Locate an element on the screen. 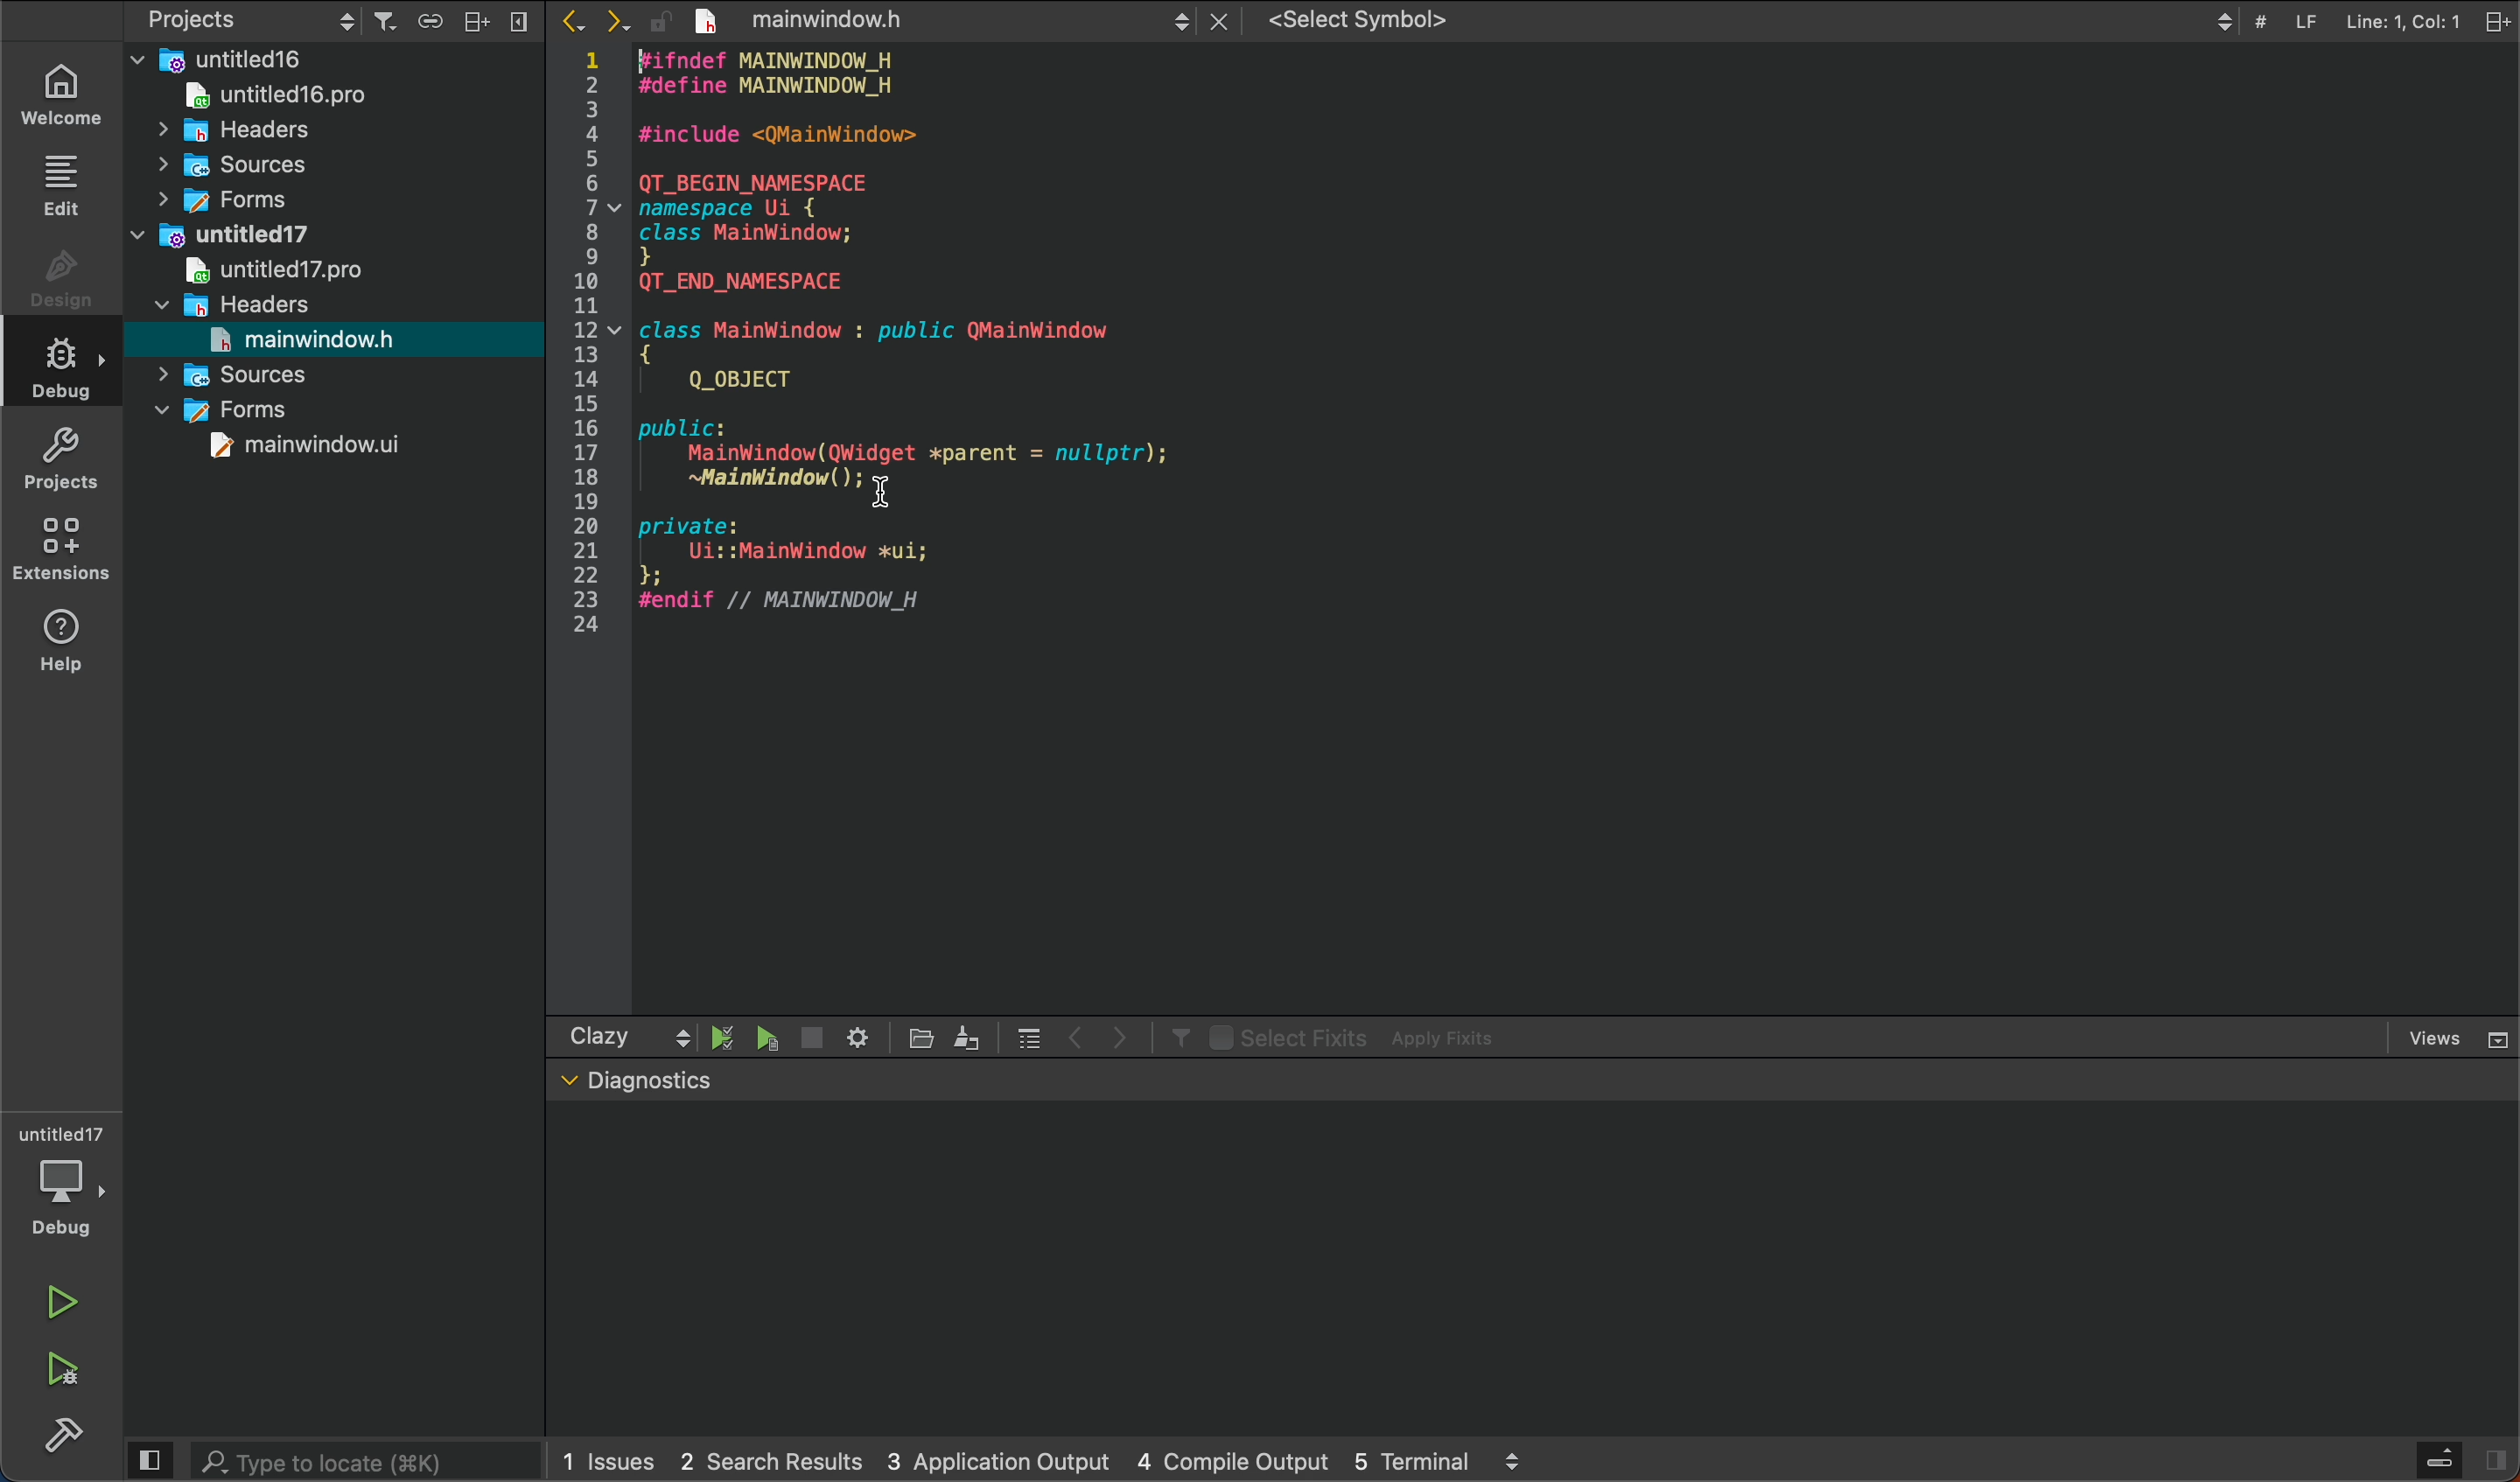 Image resolution: width=2520 pixels, height=1482 pixels. Lock is located at coordinates (663, 23).